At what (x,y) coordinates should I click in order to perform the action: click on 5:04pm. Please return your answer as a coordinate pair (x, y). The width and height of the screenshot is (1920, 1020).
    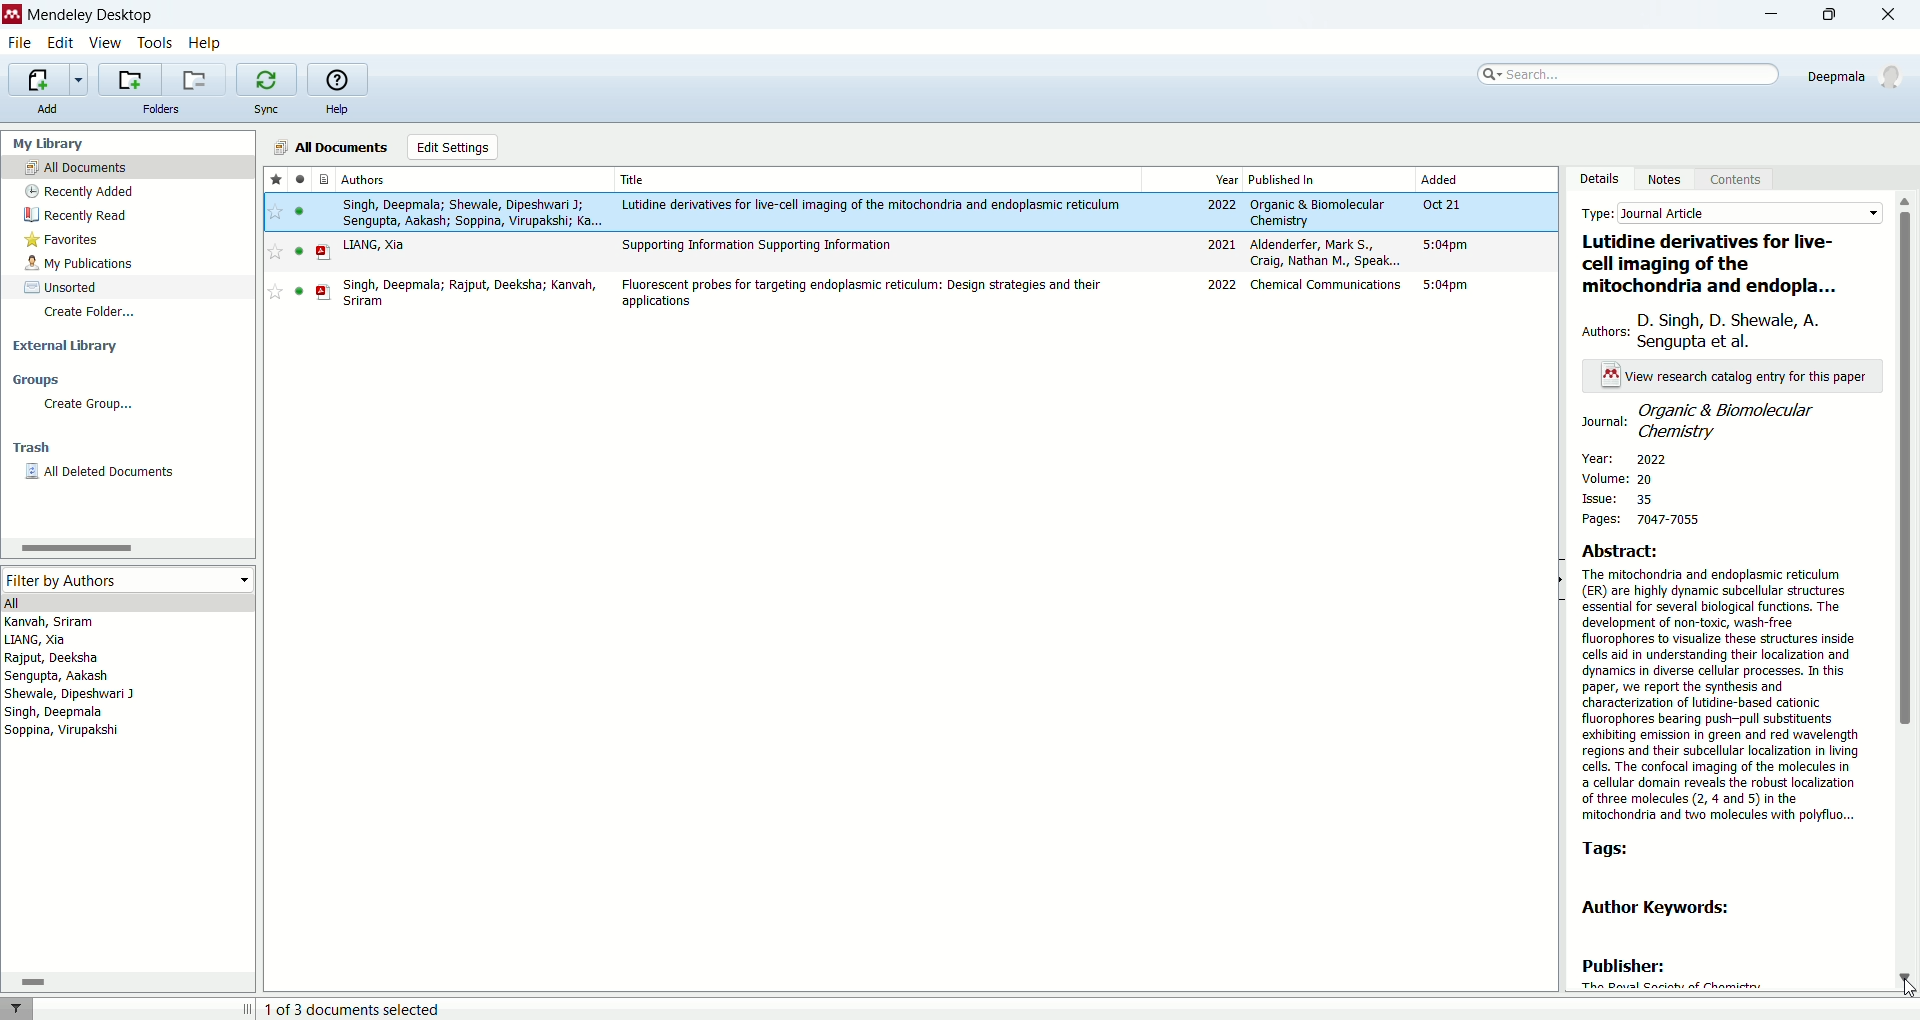
    Looking at the image, I should click on (1446, 244).